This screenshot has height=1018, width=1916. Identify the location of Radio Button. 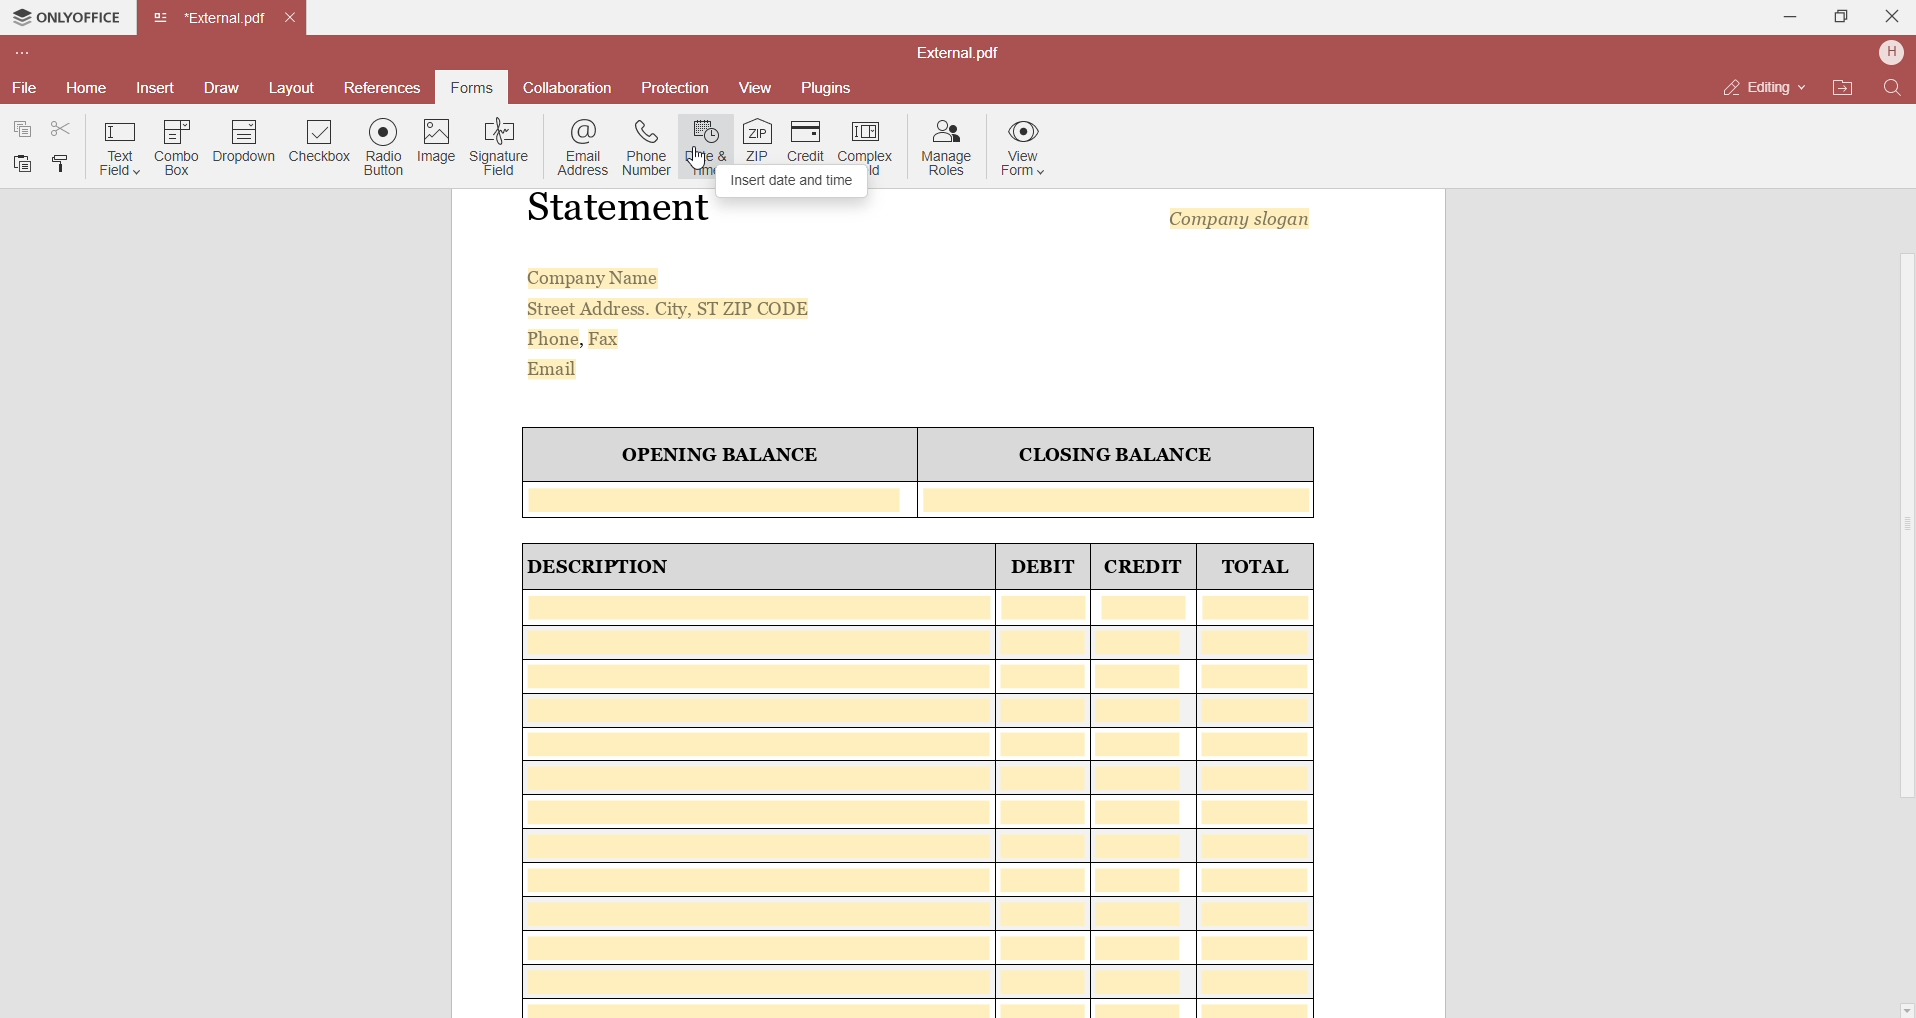
(380, 148).